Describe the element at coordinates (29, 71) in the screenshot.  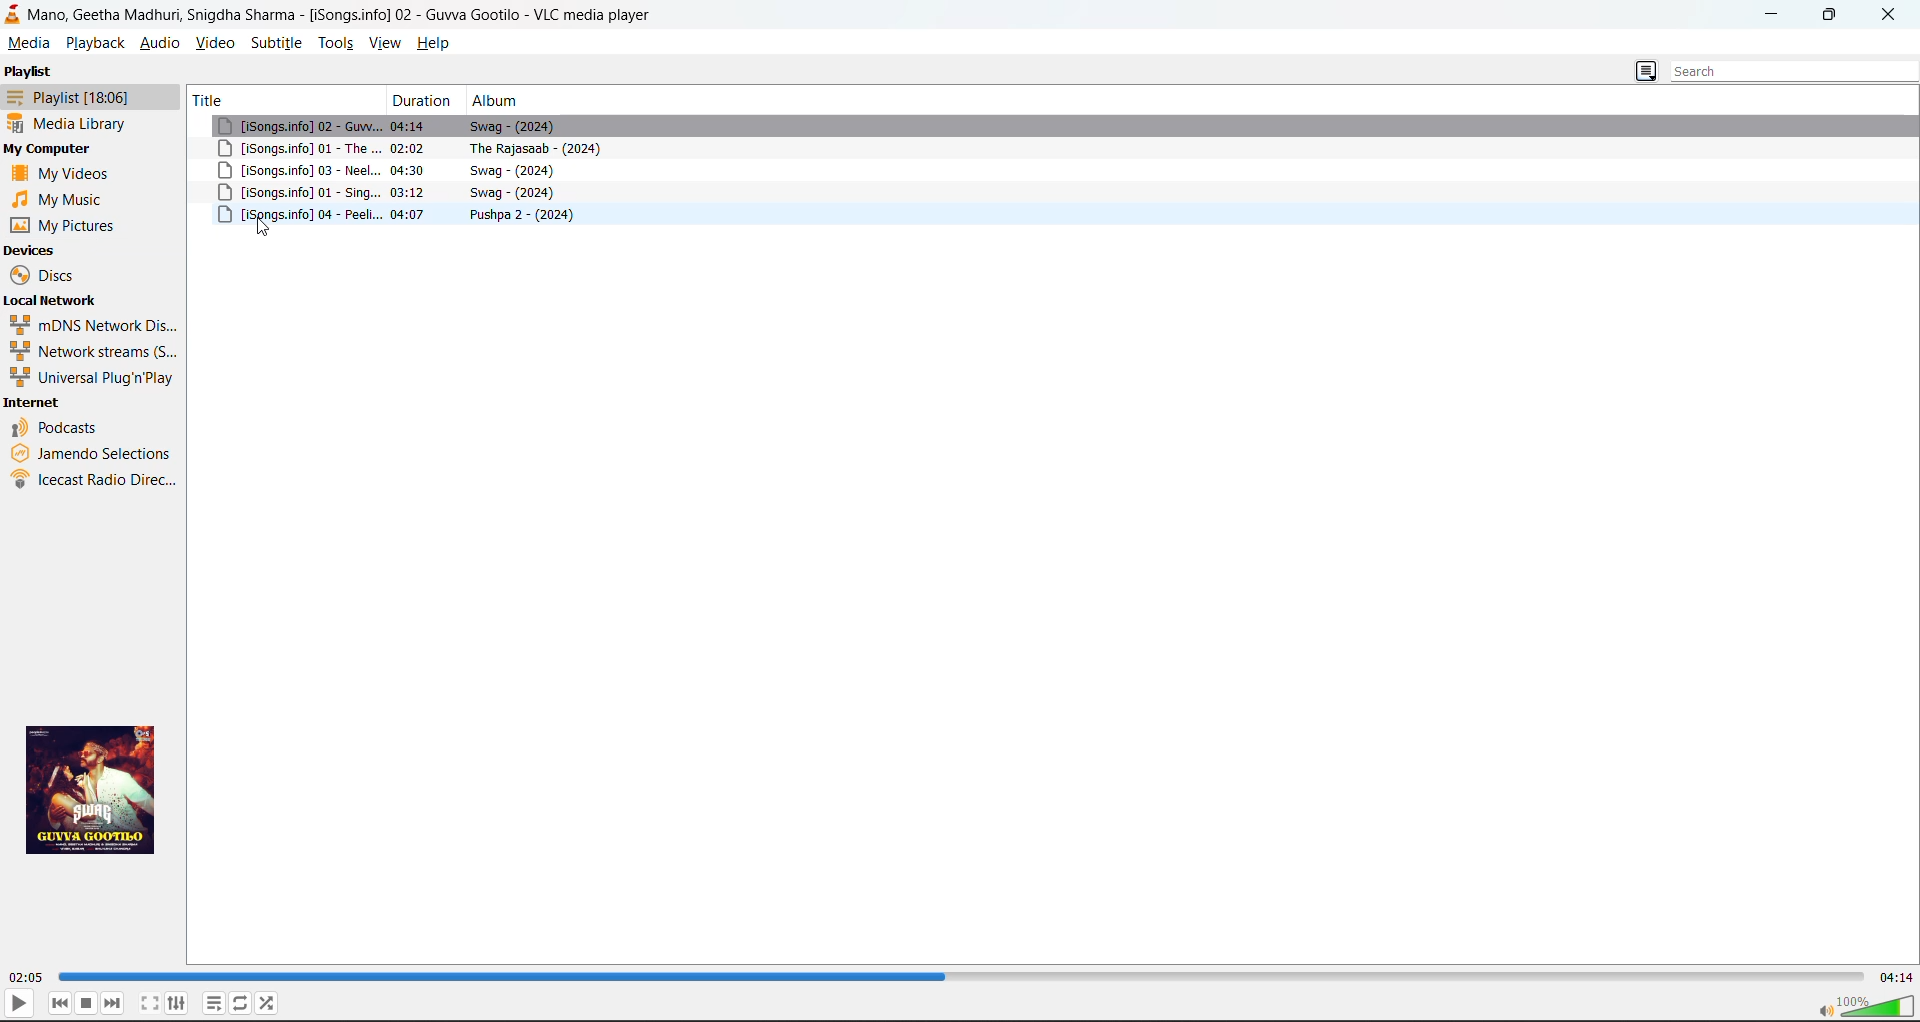
I see `playlist` at that location.